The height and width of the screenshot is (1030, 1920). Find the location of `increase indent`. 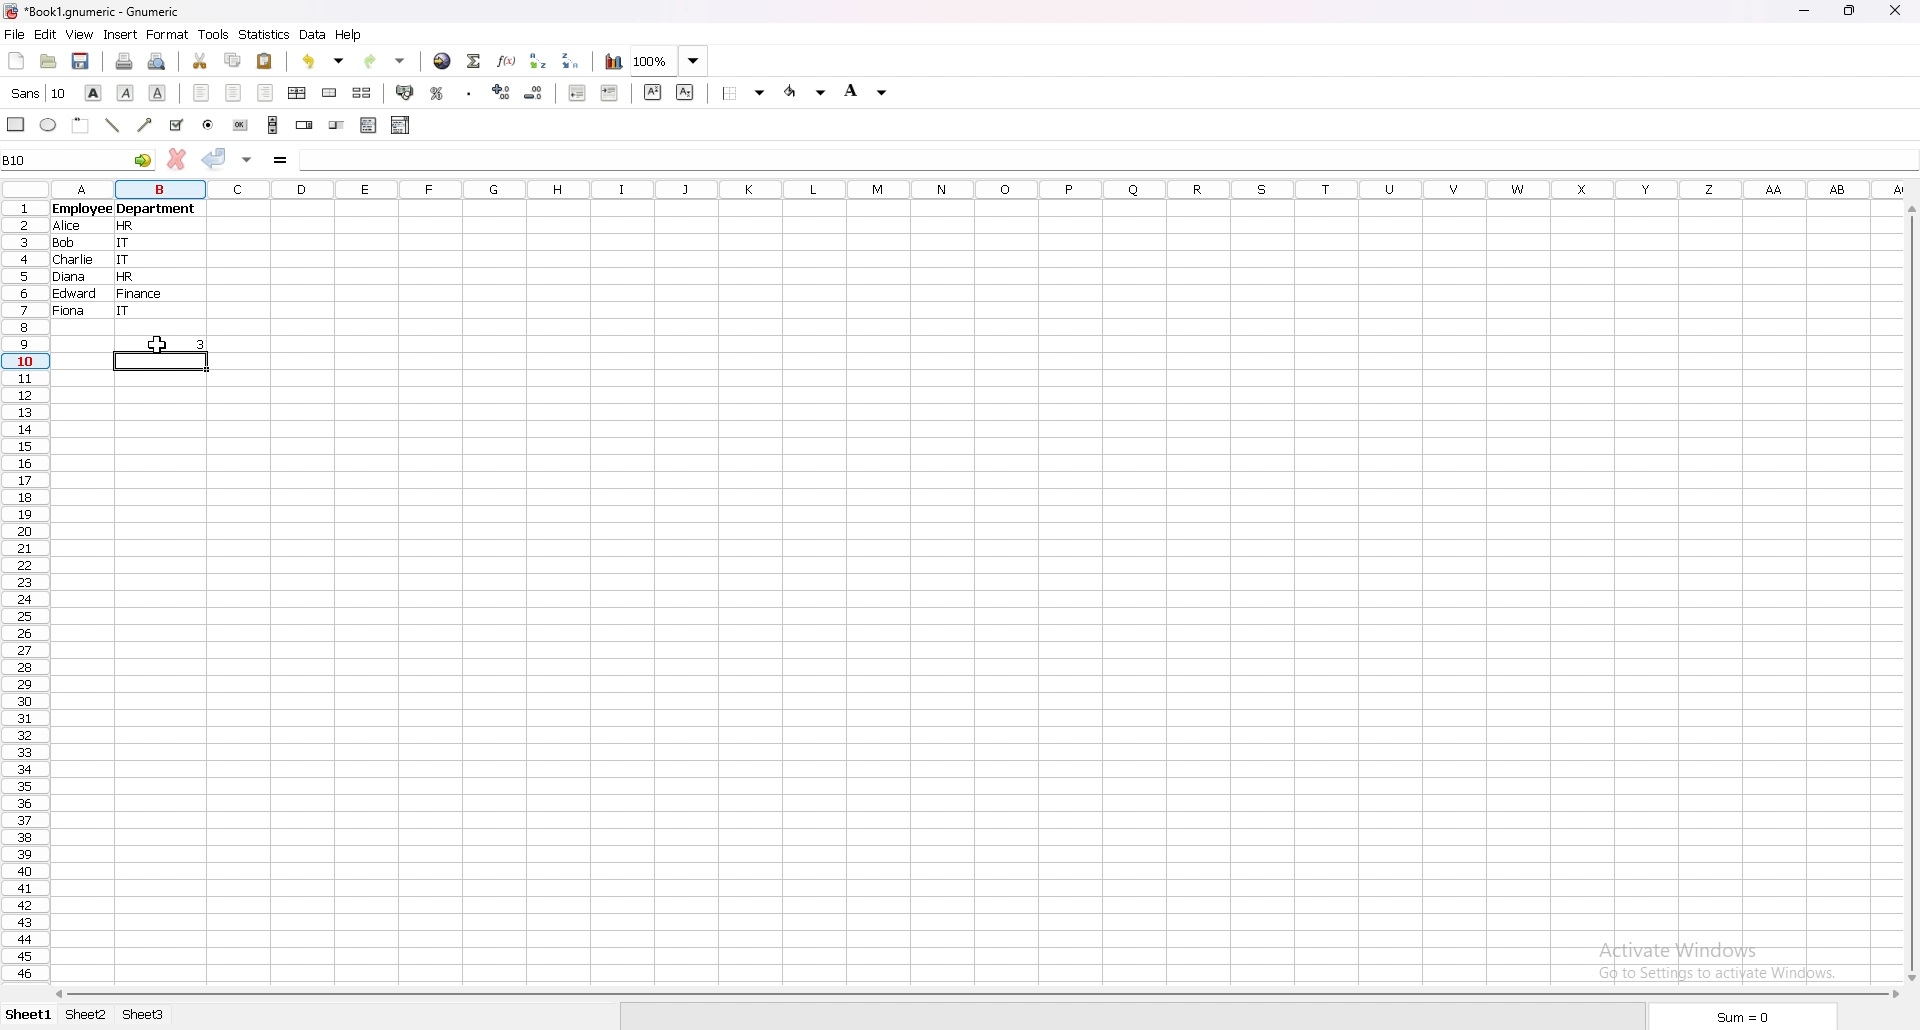

increase indent is located at coordinates (610, 93).